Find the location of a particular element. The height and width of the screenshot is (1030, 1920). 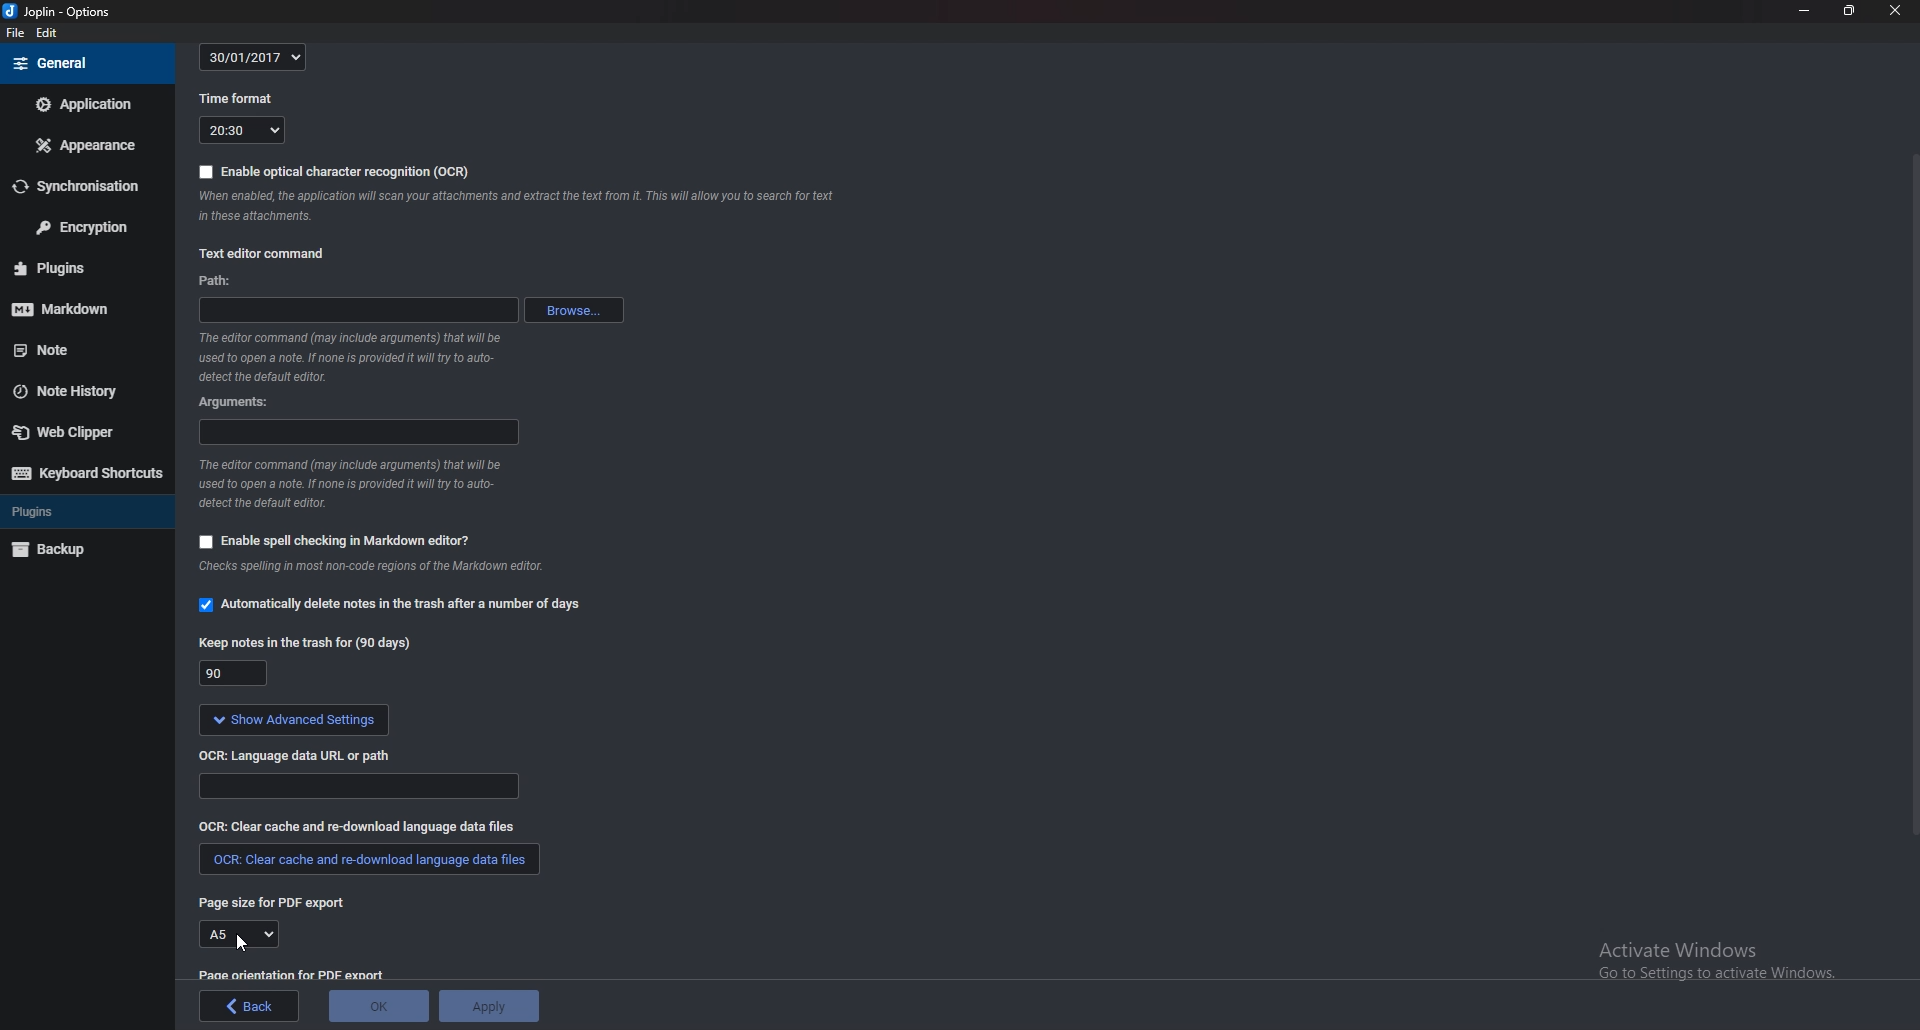

arguments is located at coordinates (357, 433).